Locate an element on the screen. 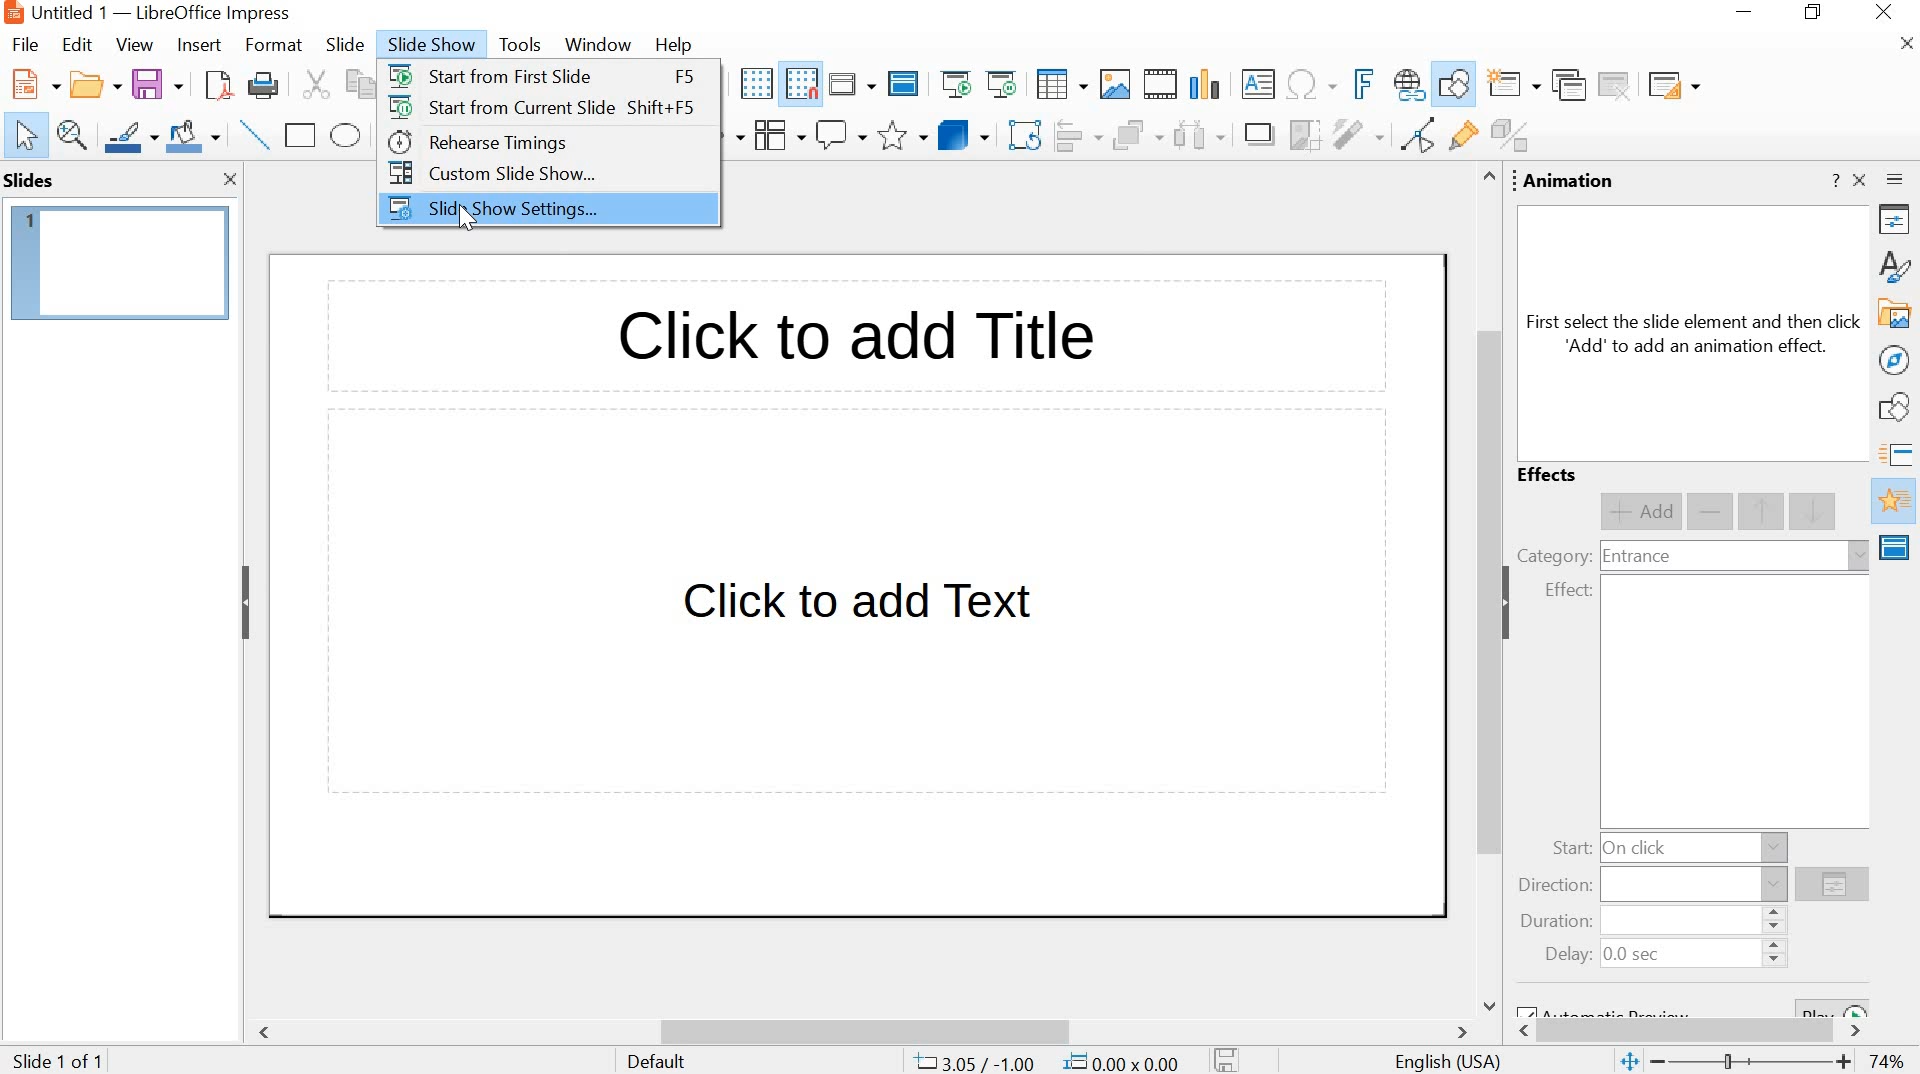  ellipse is located at coordinates (346, 136).